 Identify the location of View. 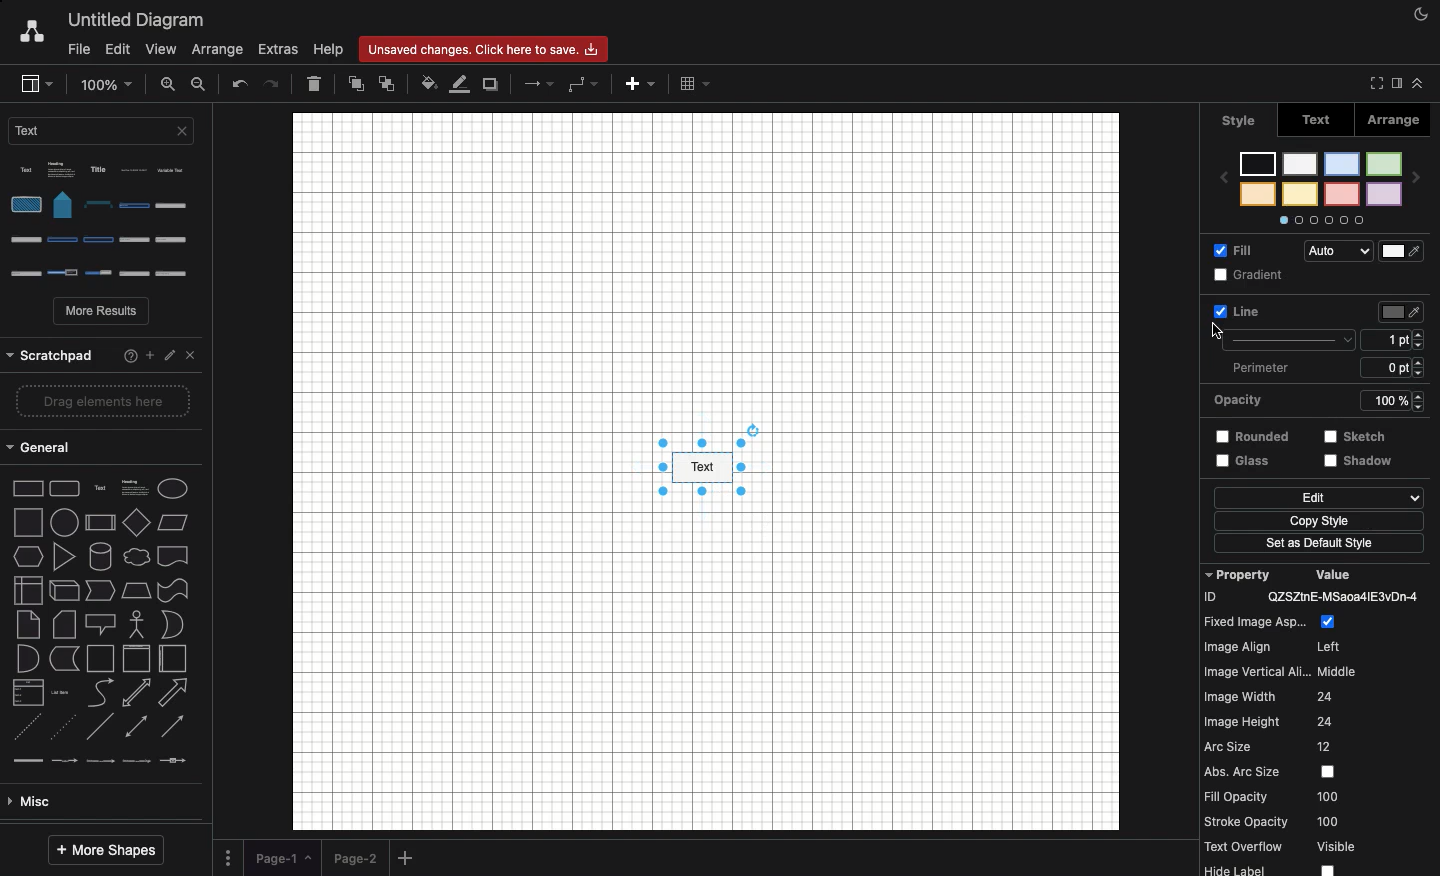
(162, 51).